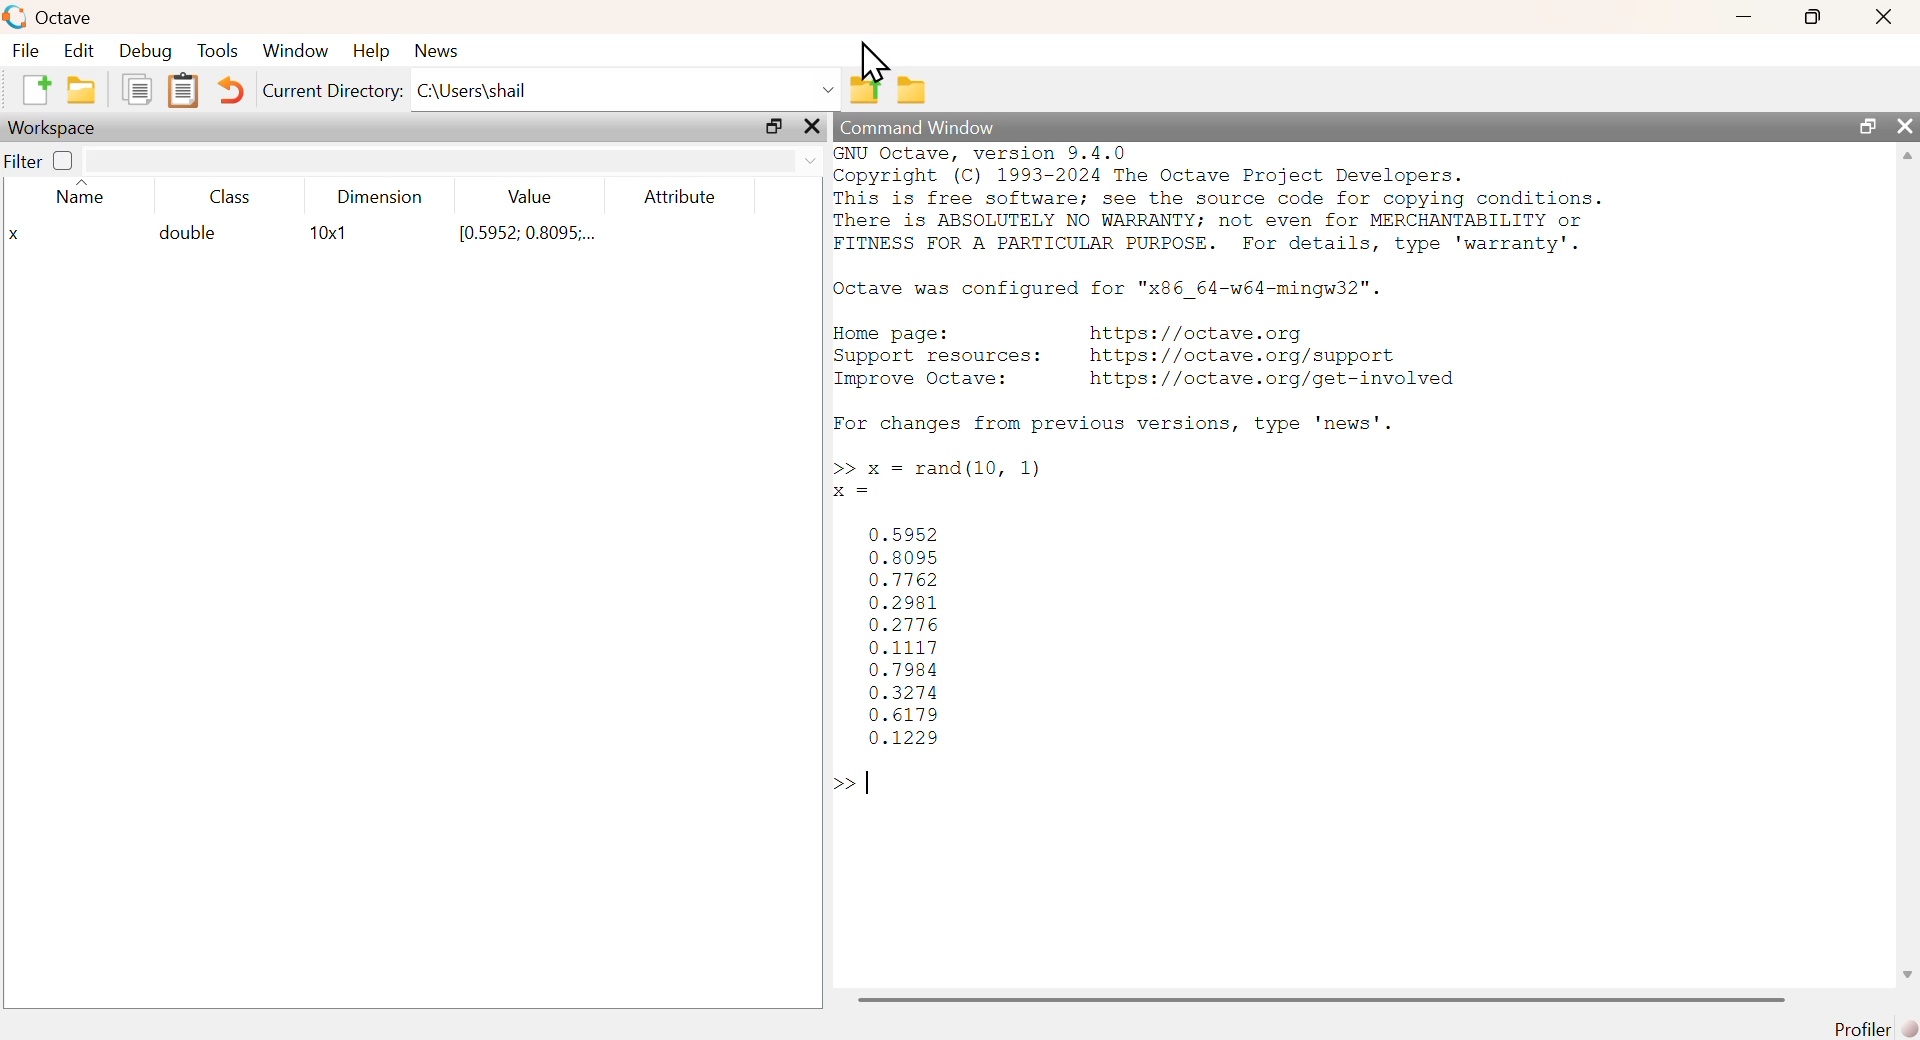 The width and height of the screenshot is (1920, 1040). What do you see at coordinates (867, 782) in the screenshot?
I see `text cursor` at bounding box center [867, 782].